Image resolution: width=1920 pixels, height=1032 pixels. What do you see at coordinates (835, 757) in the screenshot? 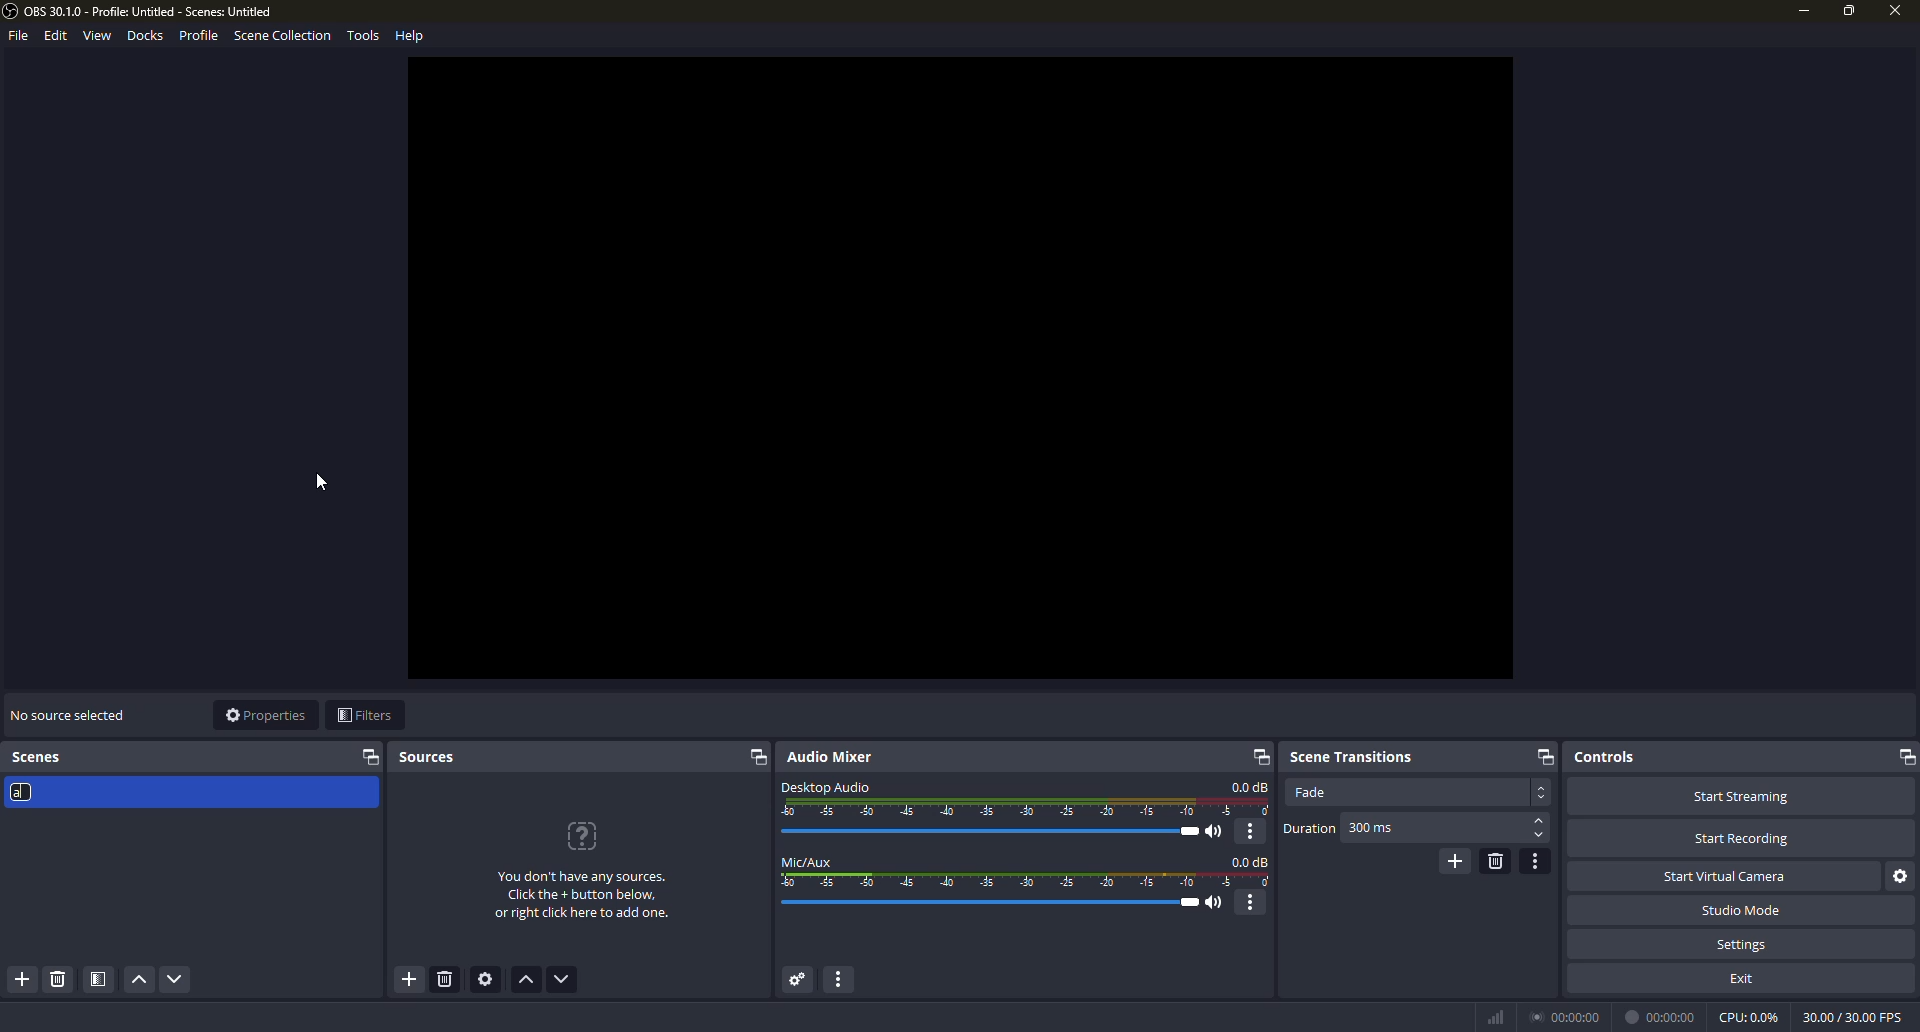
I see `audio mixer` at bounding box center [835, 757].